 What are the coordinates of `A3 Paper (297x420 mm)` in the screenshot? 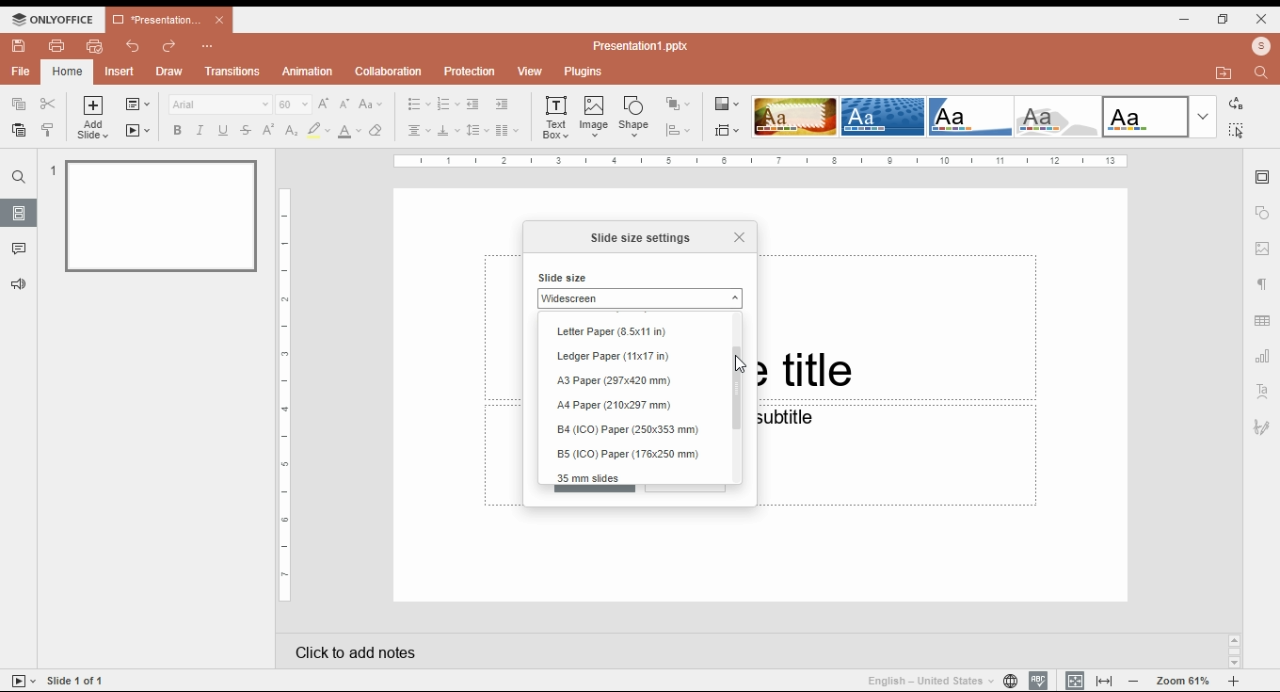 It's located at (617, 380).